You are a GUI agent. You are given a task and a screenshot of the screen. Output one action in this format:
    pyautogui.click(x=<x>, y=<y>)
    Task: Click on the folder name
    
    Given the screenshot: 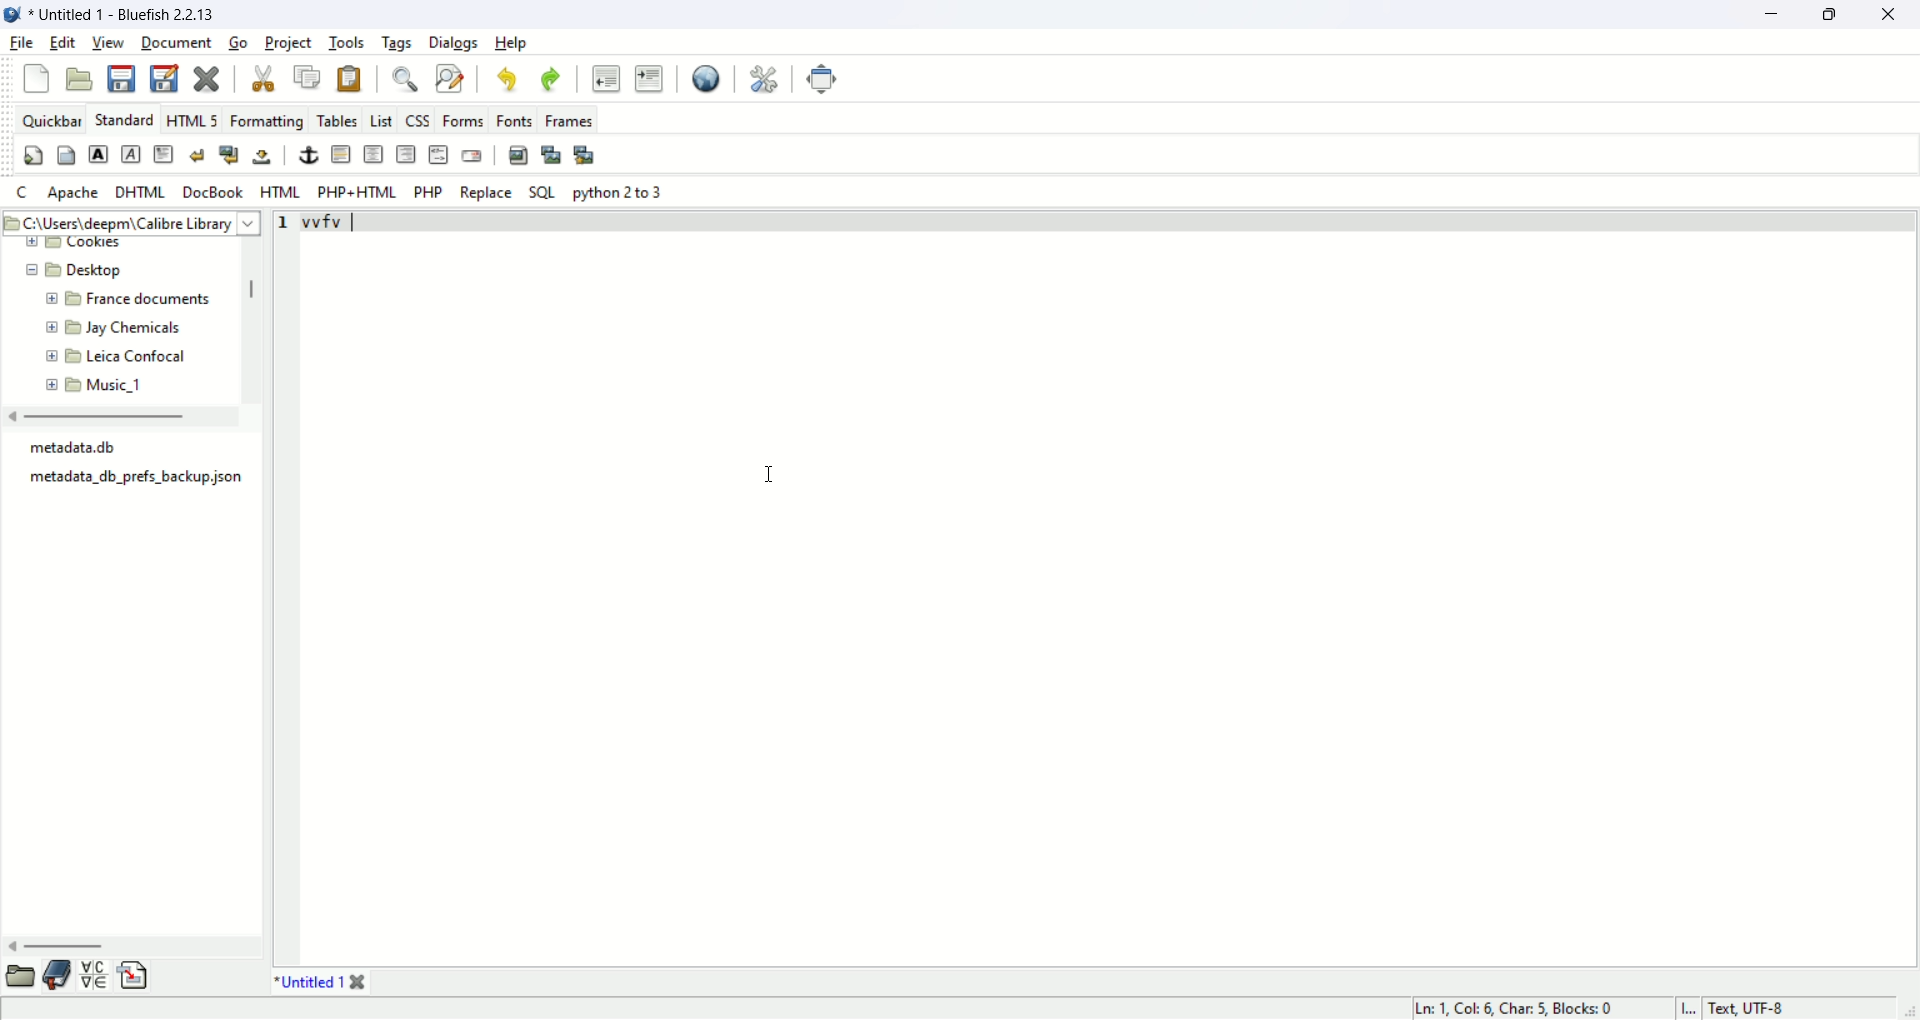 What is the action you would take?
    pyautogui.click(x=106, y=269)
    